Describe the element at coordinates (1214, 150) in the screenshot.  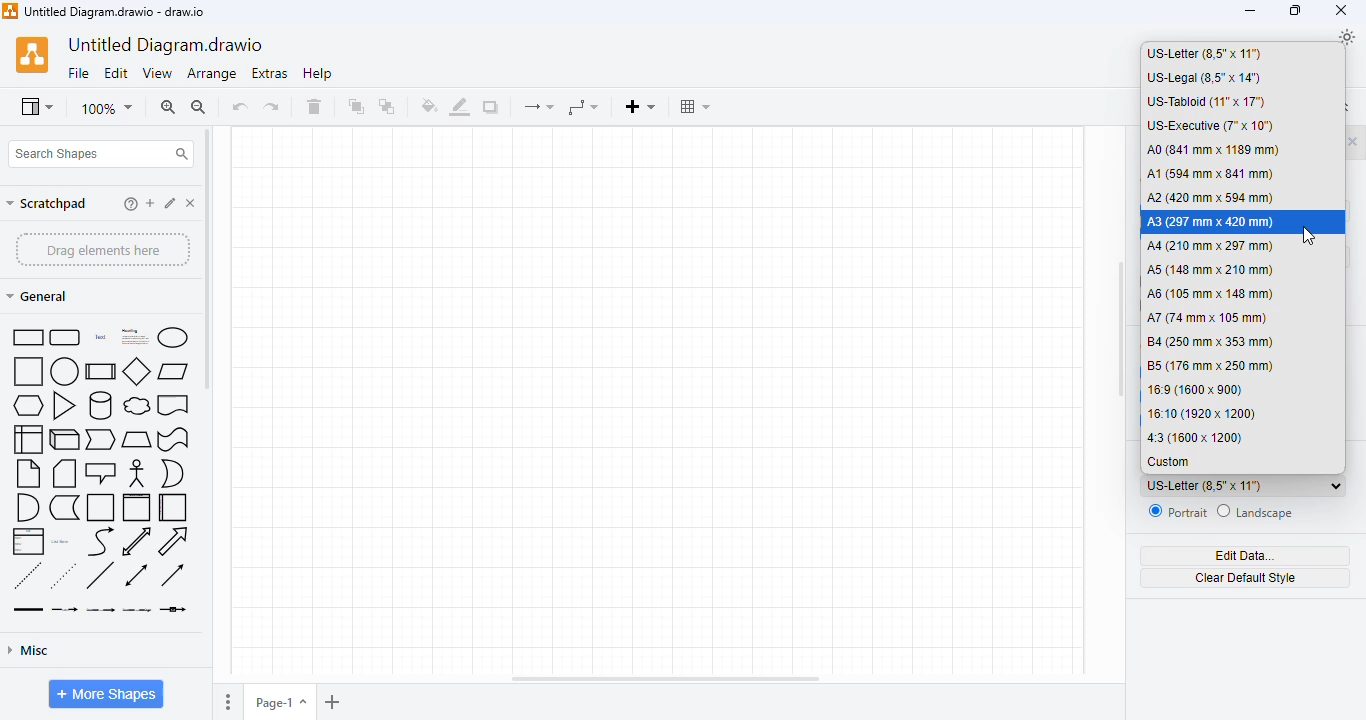
I see `A0` at that location.